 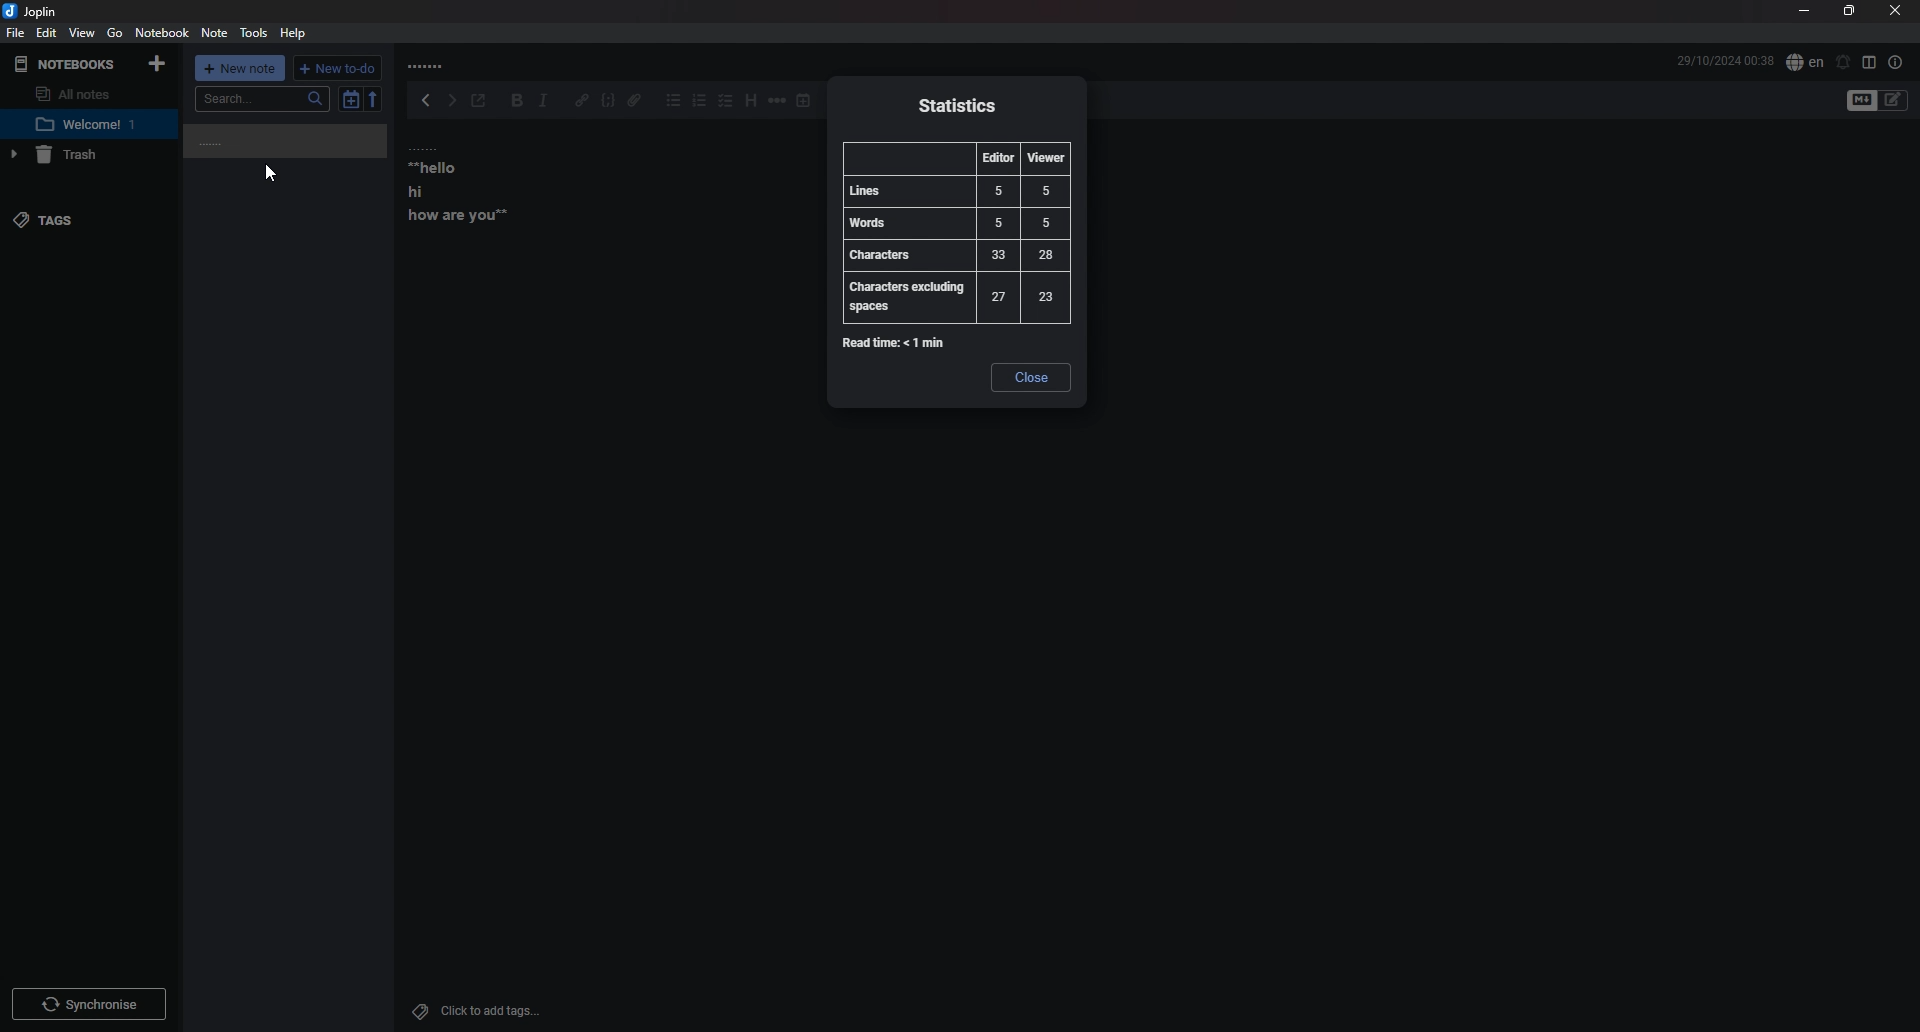 What do you see at coordinates (1897, 62) in the screenshot?
I see `Properties` at bounding box center [1897, 62].